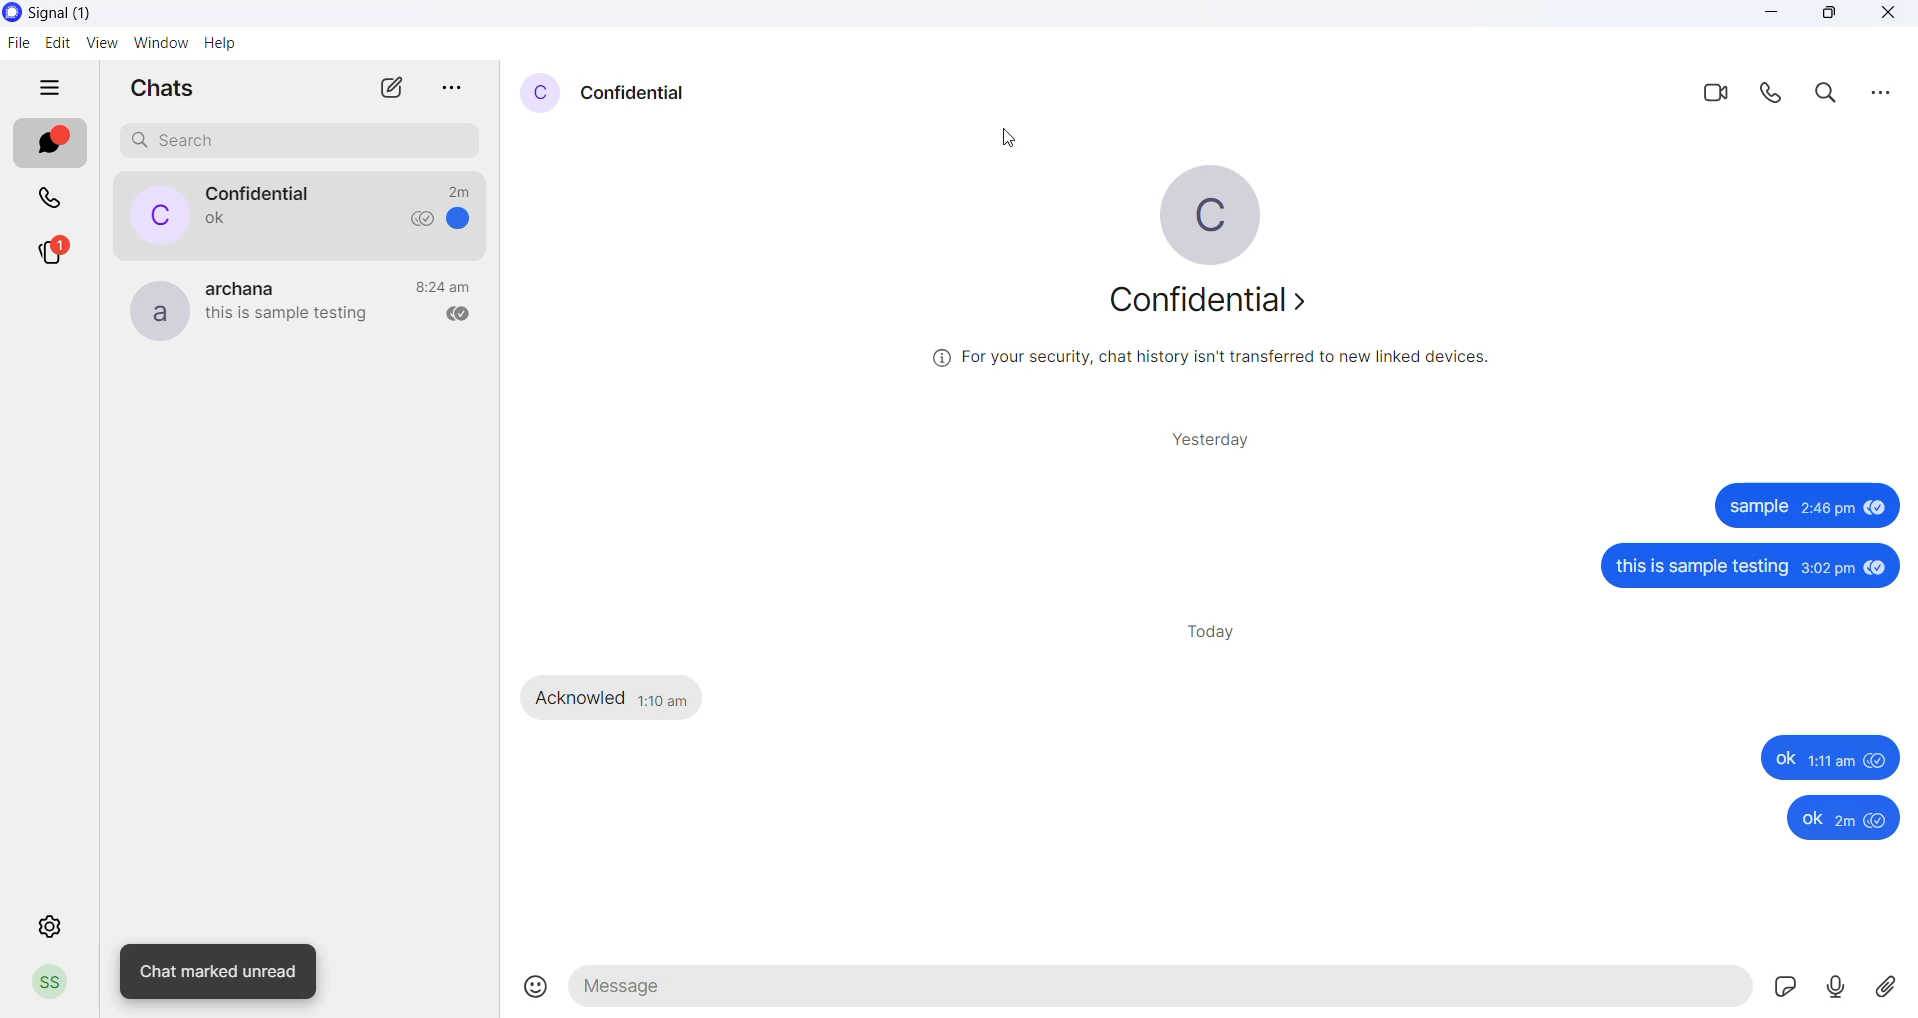  I want to click on read recipient , so click(419, 222).